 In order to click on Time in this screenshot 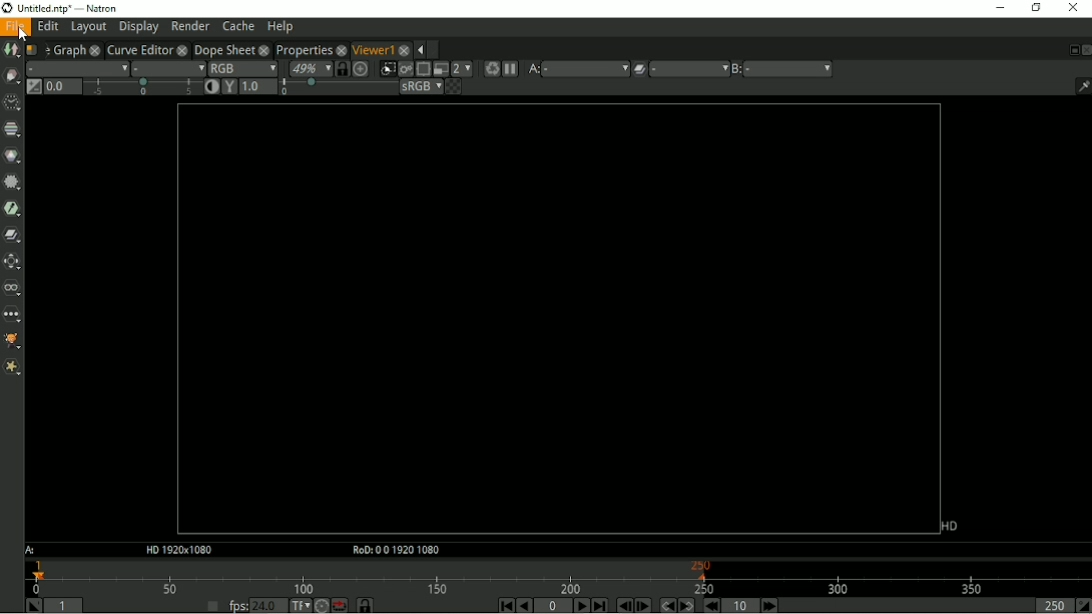, I will do `click(12, 103)`.